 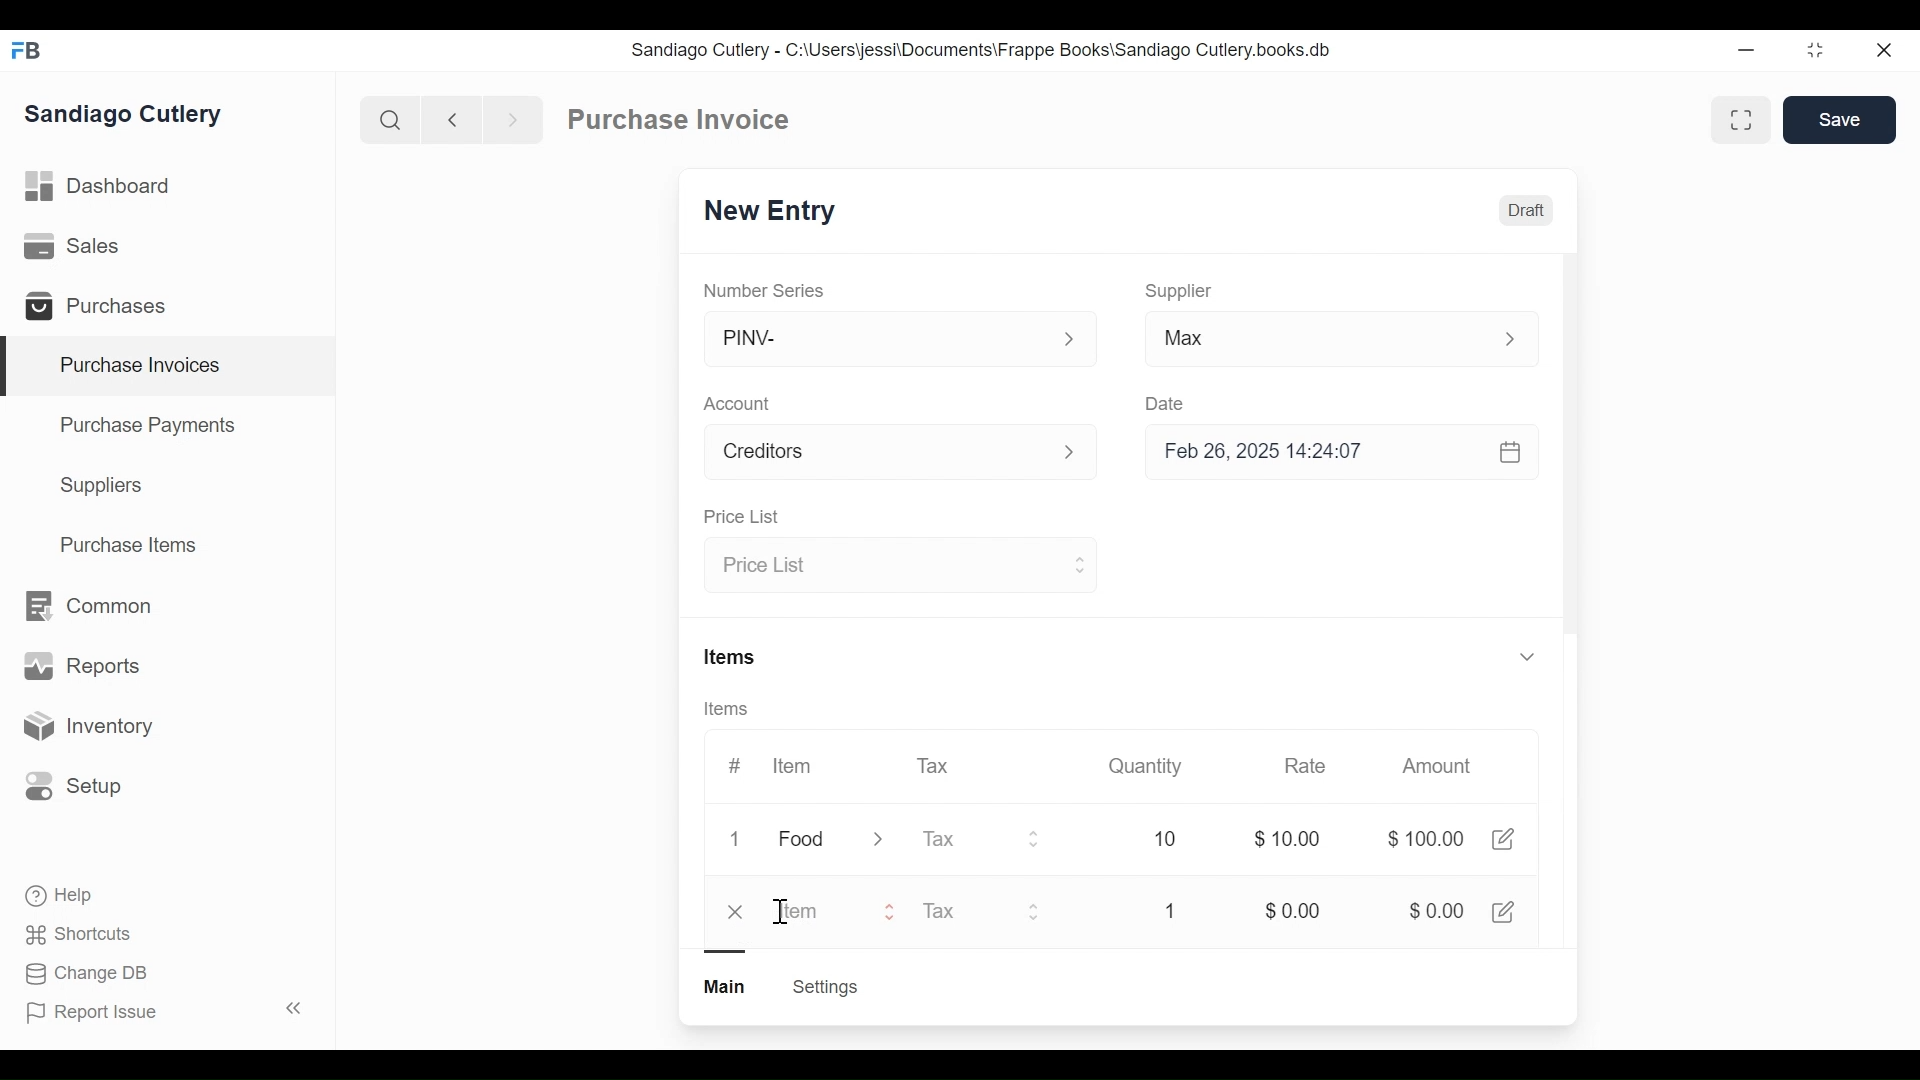 What do you see at coordinates (960, 913) in the screenshot?
I see `Tax` at bounding box center [960, 913].